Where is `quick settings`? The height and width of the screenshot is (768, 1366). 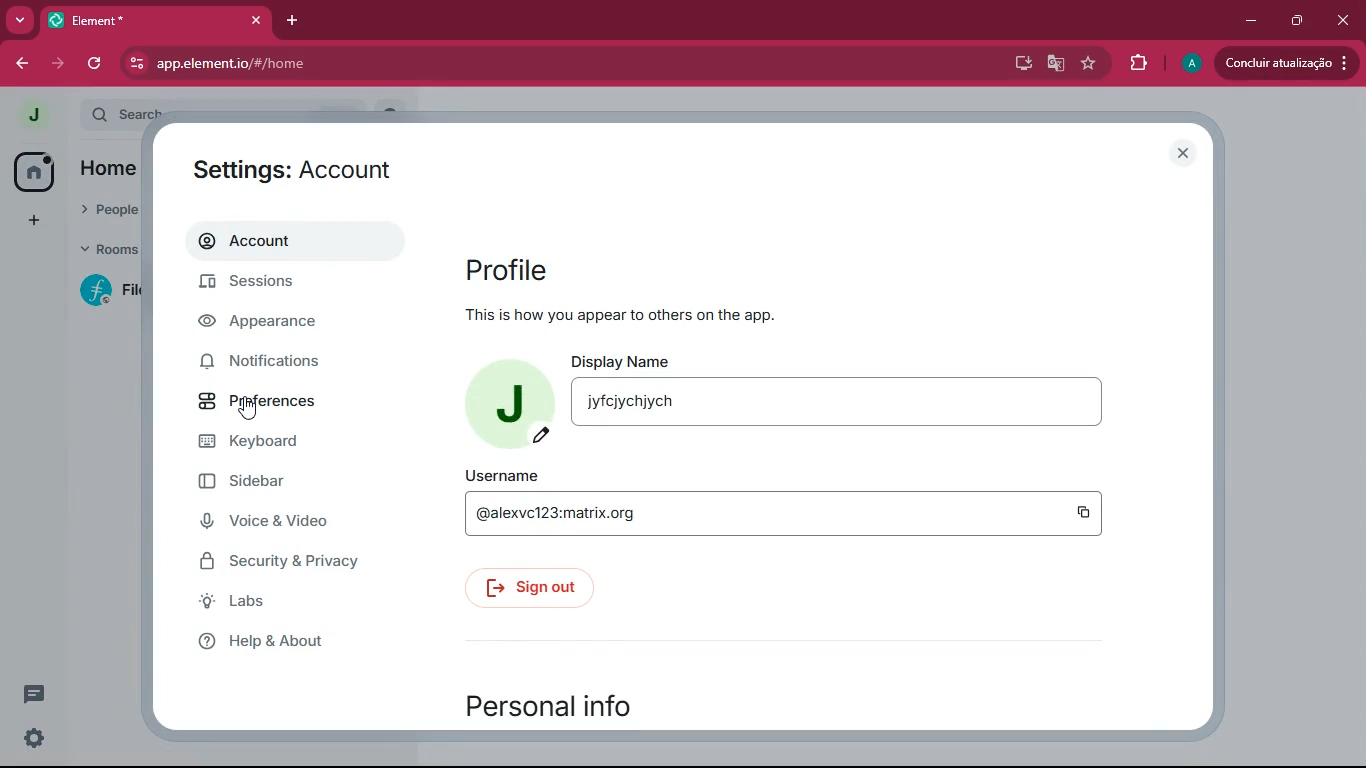 quick settings is located at coordinates (34, 737).